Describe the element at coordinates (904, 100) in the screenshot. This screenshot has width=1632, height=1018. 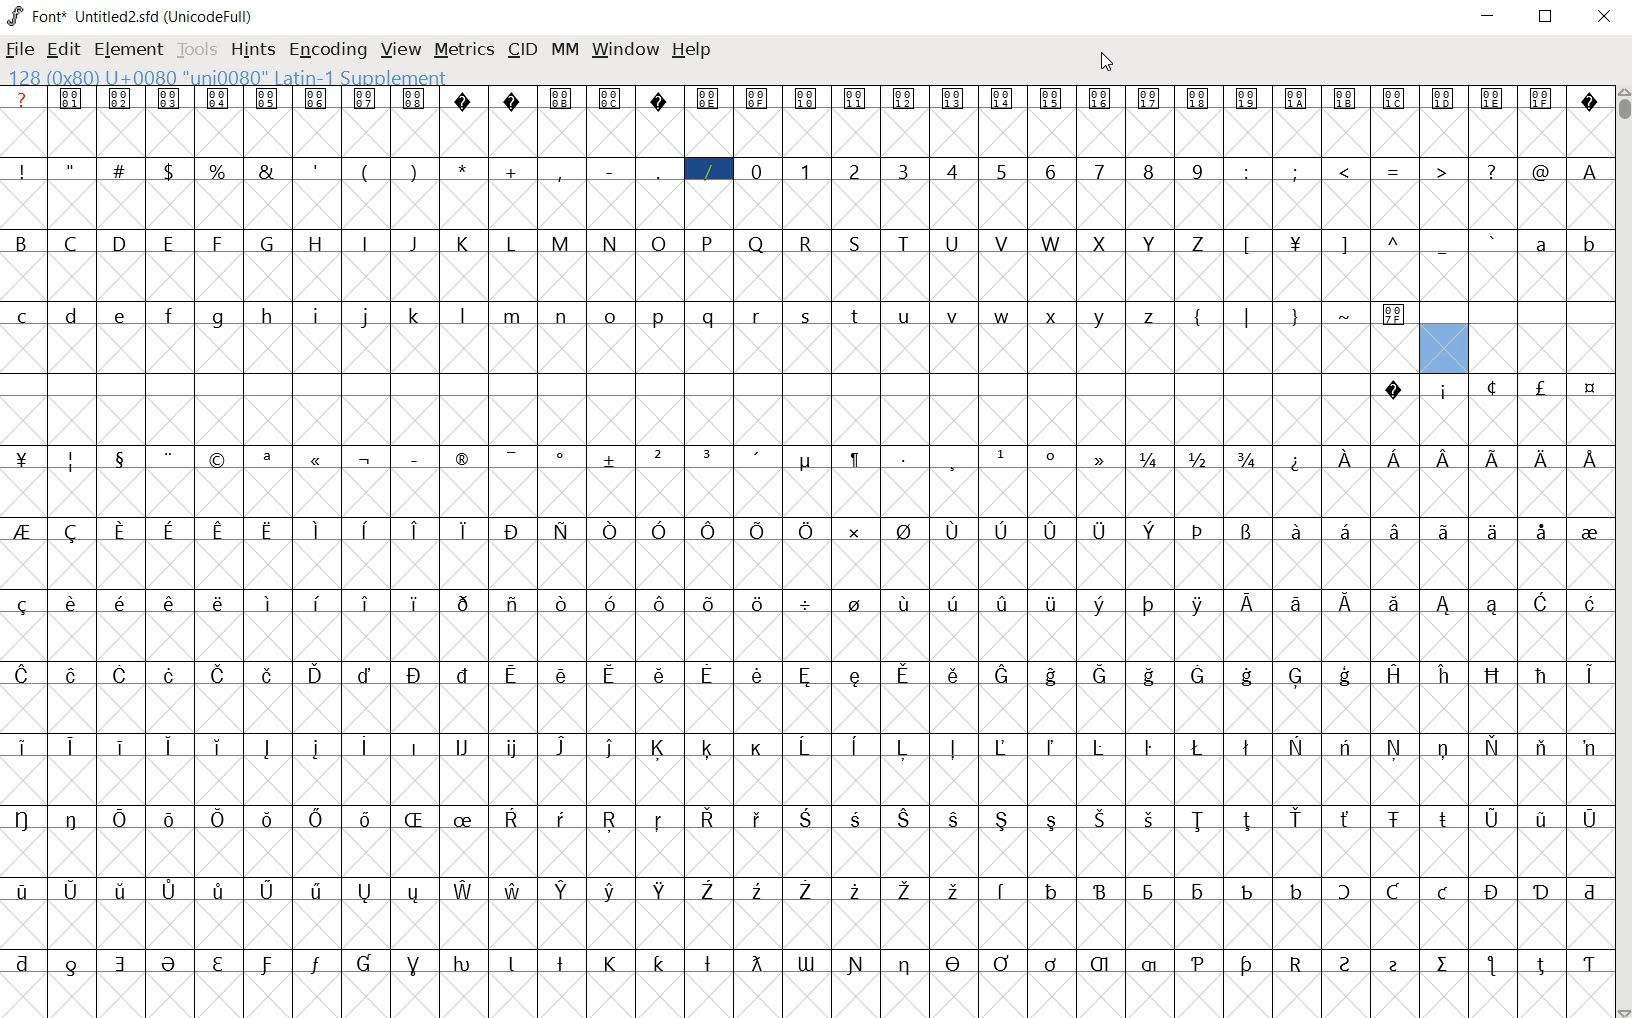
I see `glyph` at that location.